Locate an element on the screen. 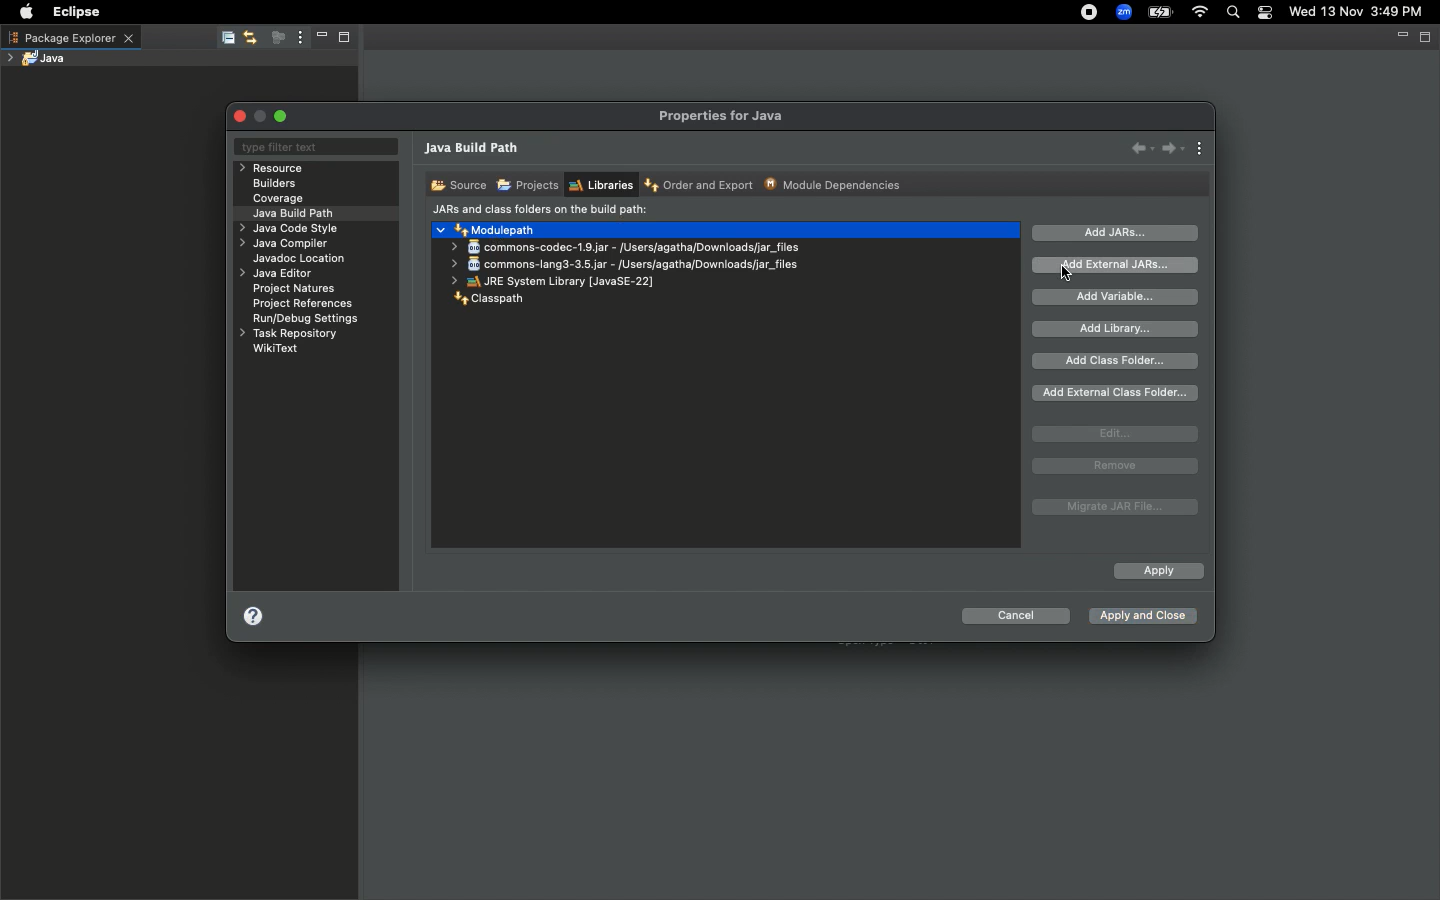 Image resolution: width=1440 pixels, height=900 pixels. Search is located at coordinates (1234, 14).